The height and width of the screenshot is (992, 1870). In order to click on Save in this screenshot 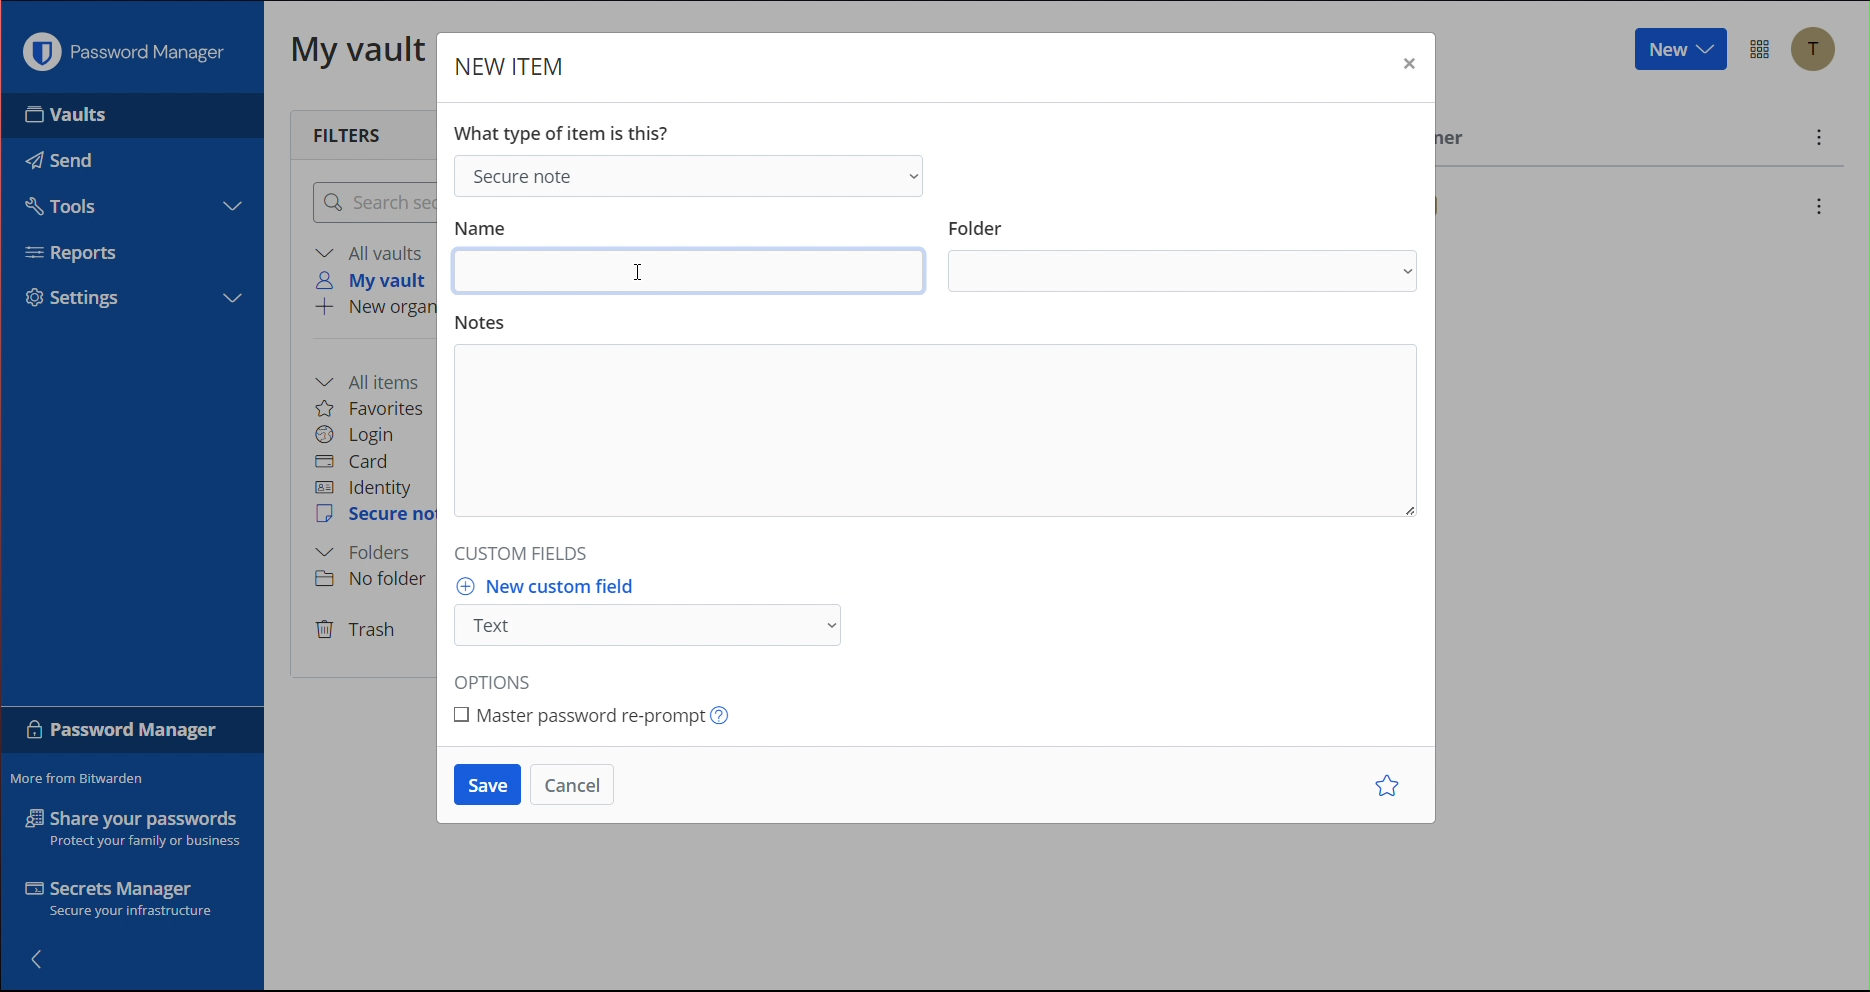, I will do `click(487, 785)`.